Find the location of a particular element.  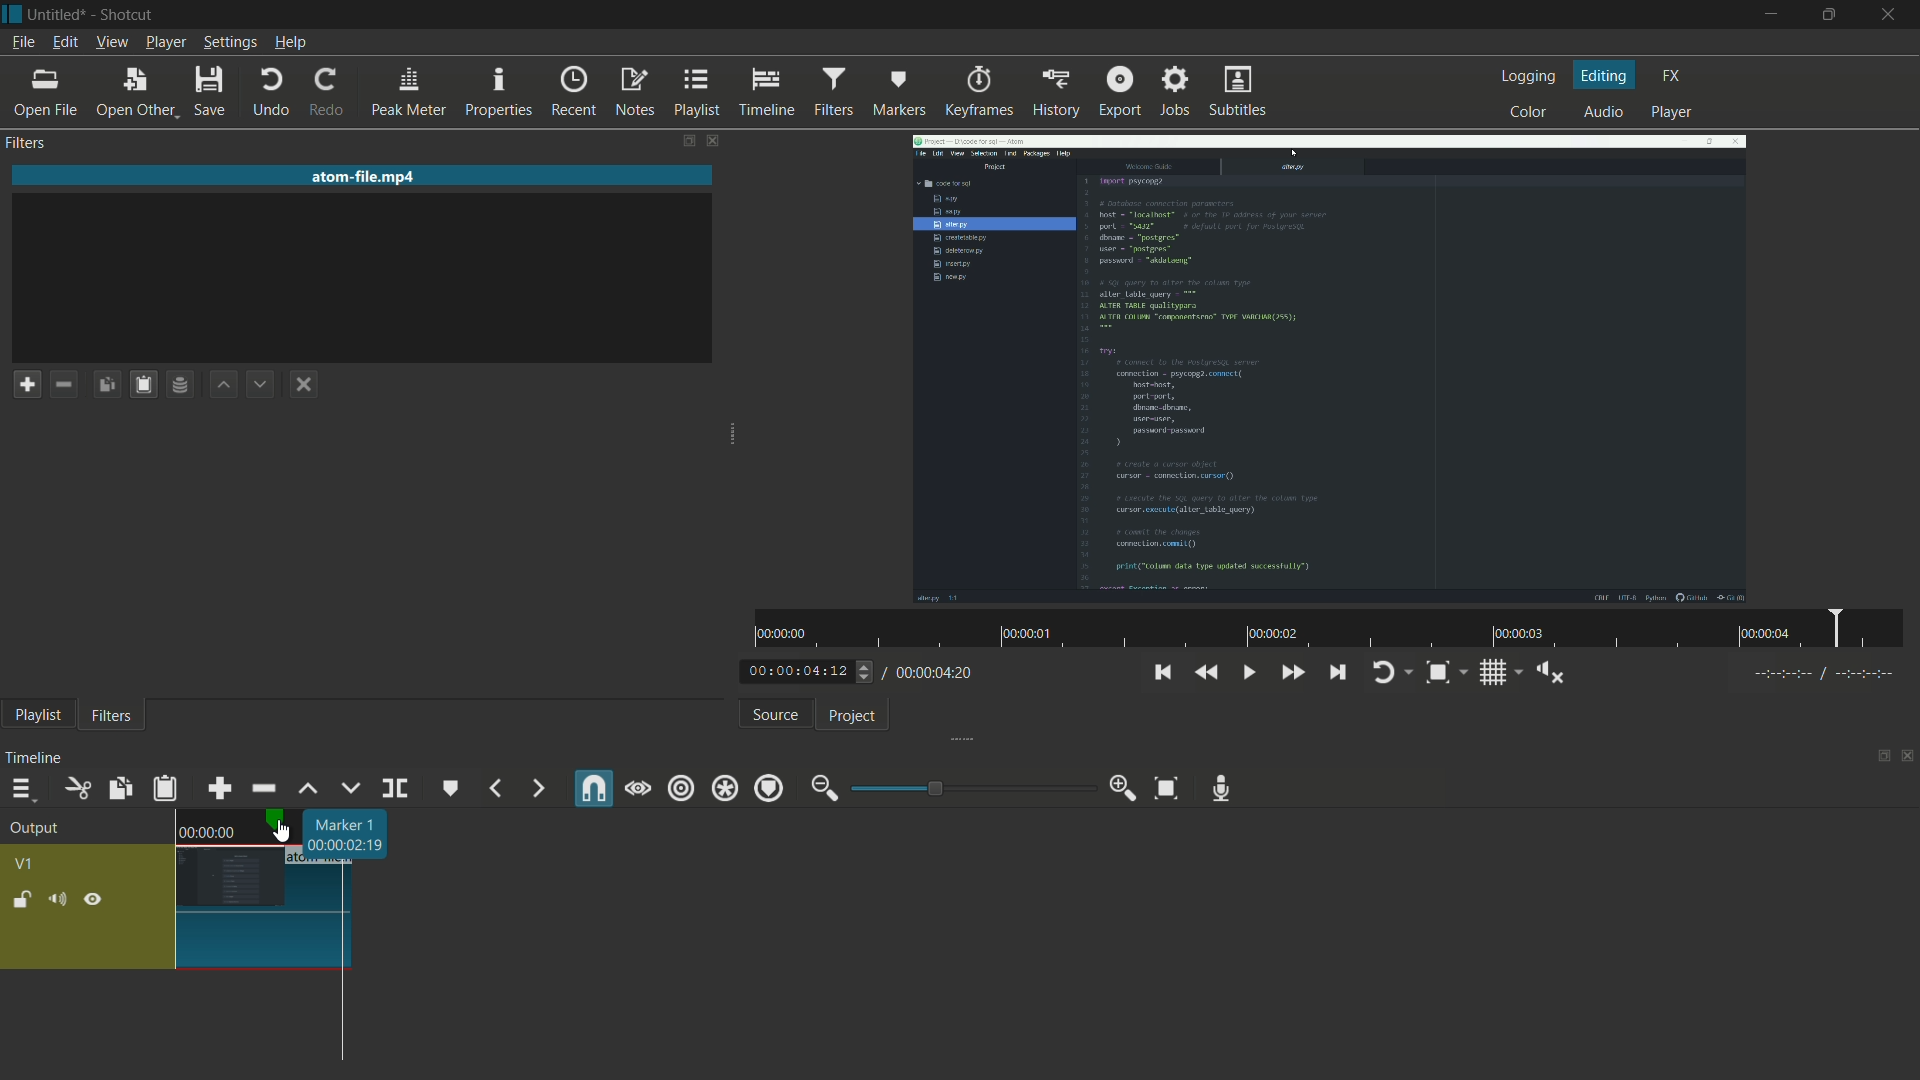

overwrite is located at coordinates (351, 787).